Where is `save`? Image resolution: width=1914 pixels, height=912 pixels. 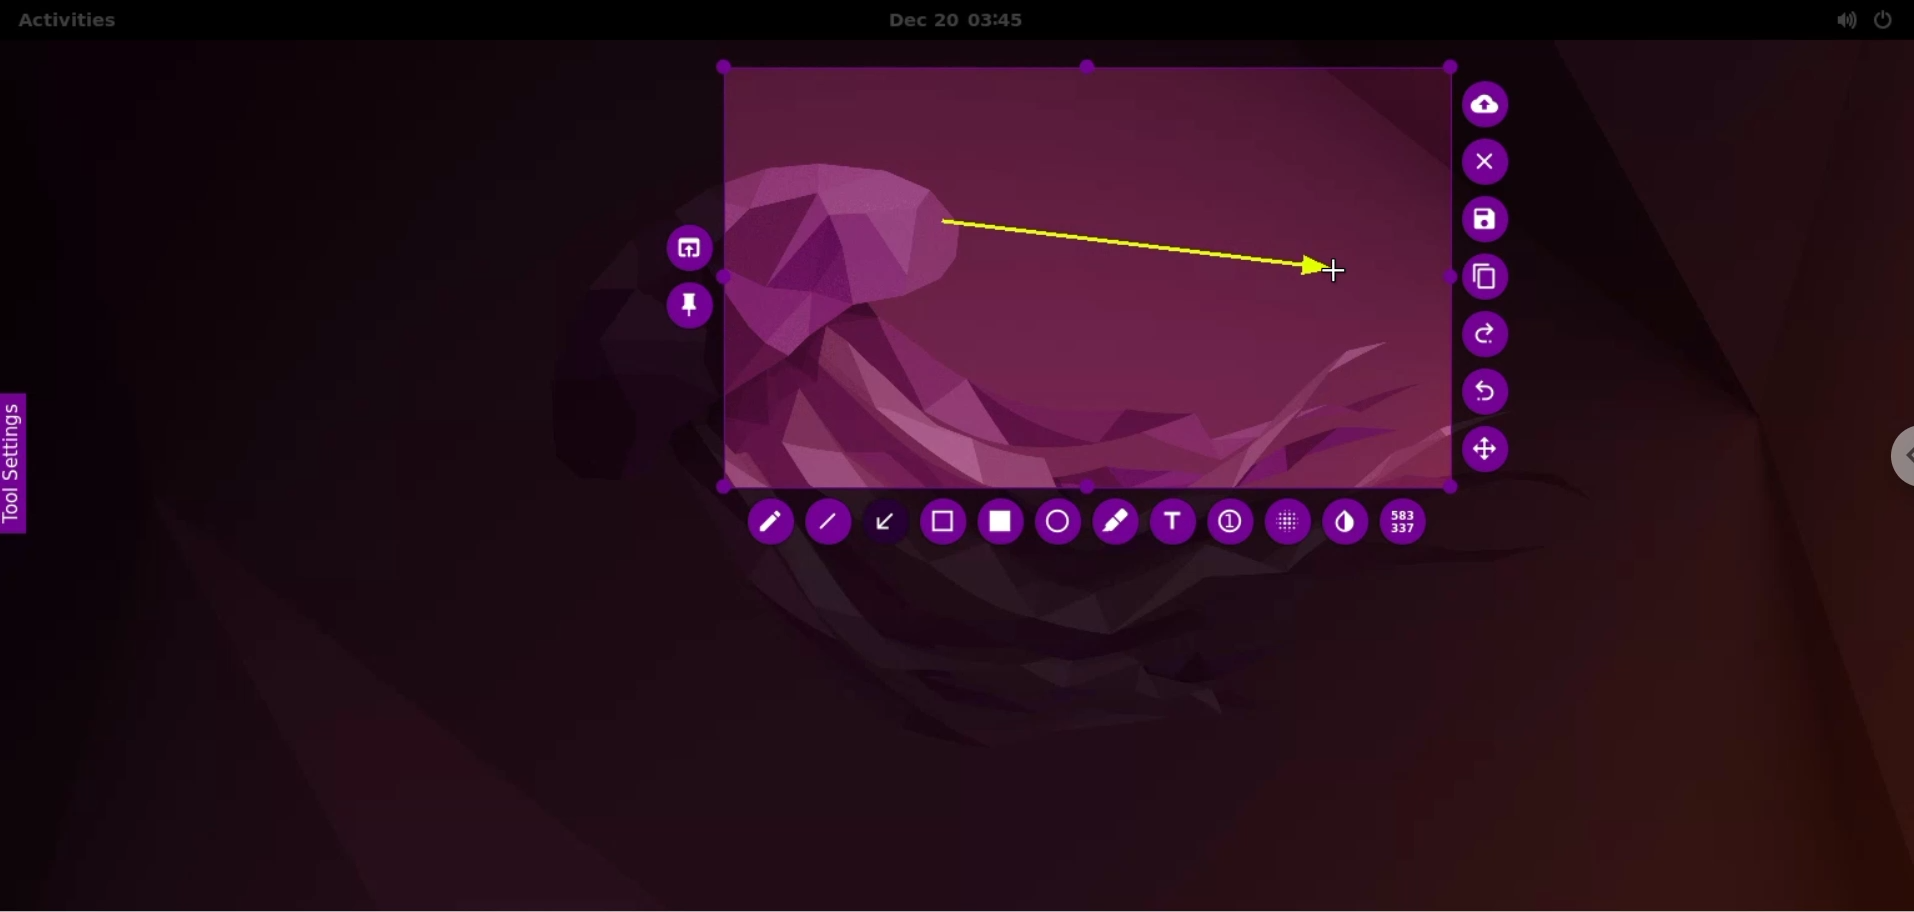
save is located at coordinates (1486, 221).